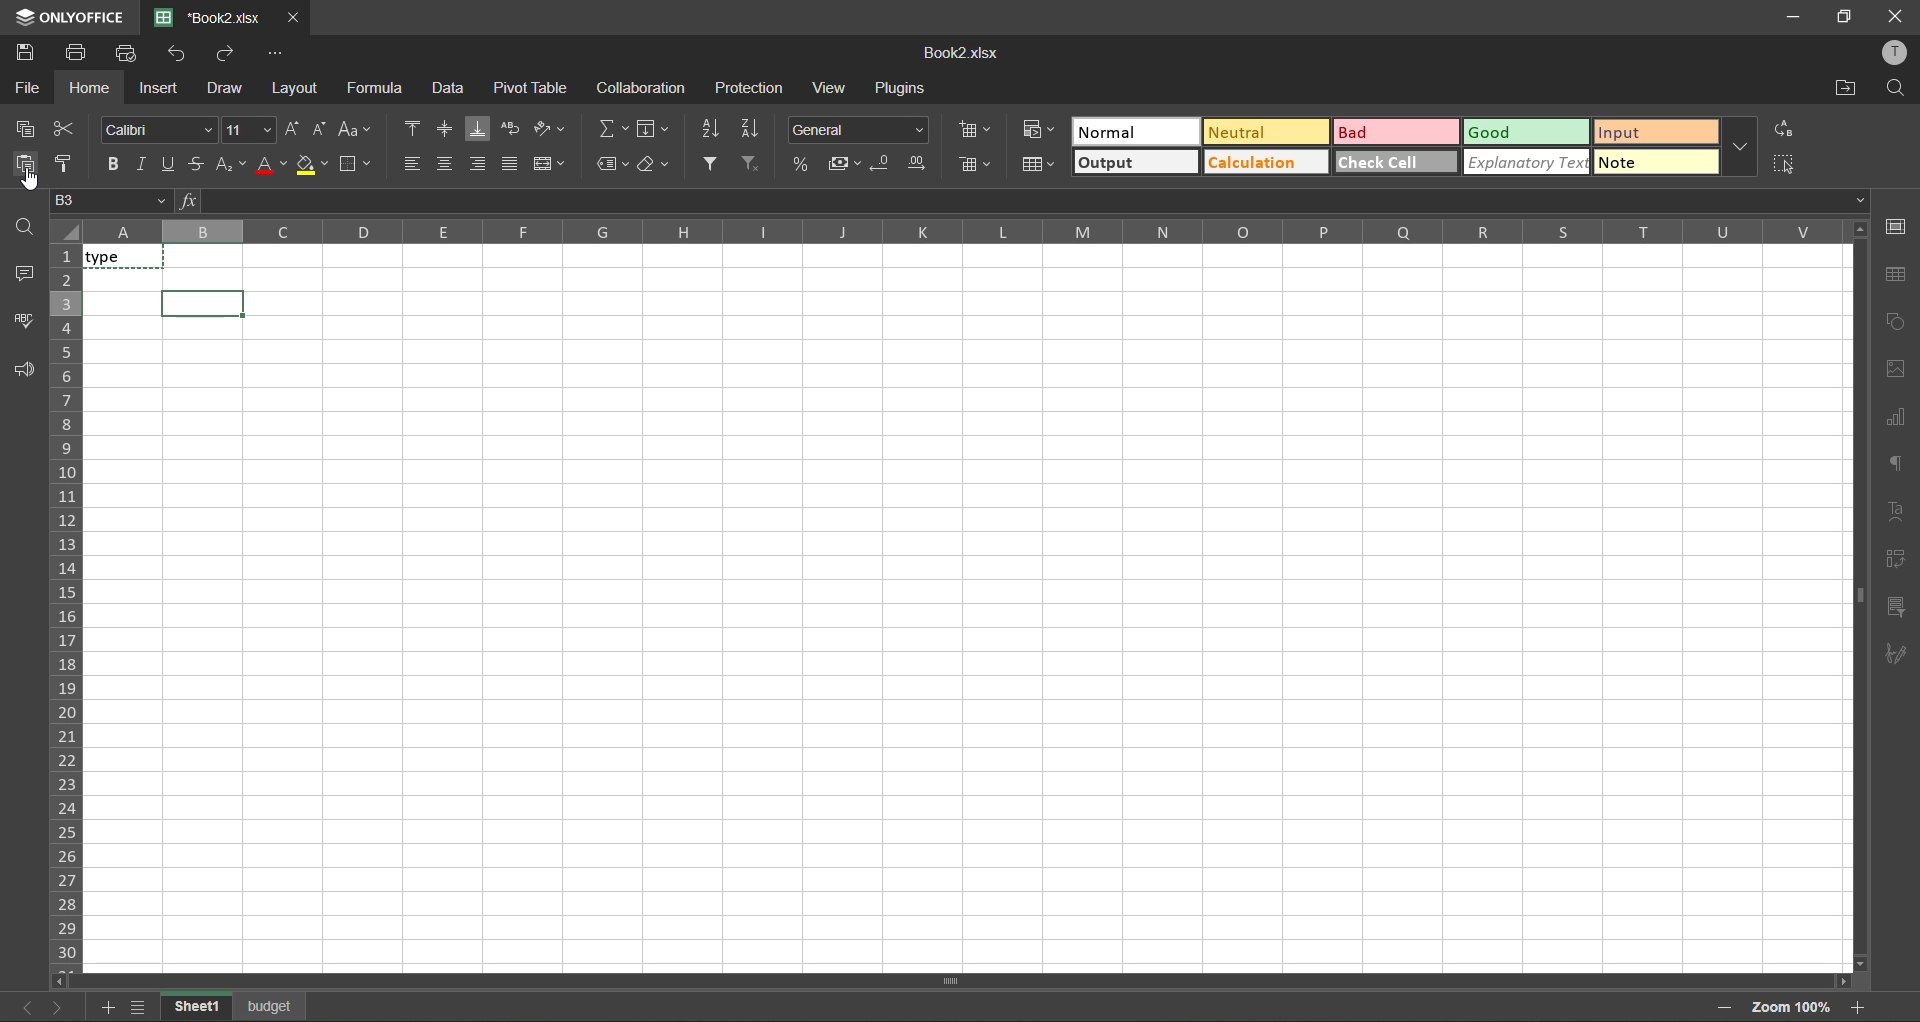  Describe the element at coordinates (859, 130) in the screenshot. I see `number format` at that location.